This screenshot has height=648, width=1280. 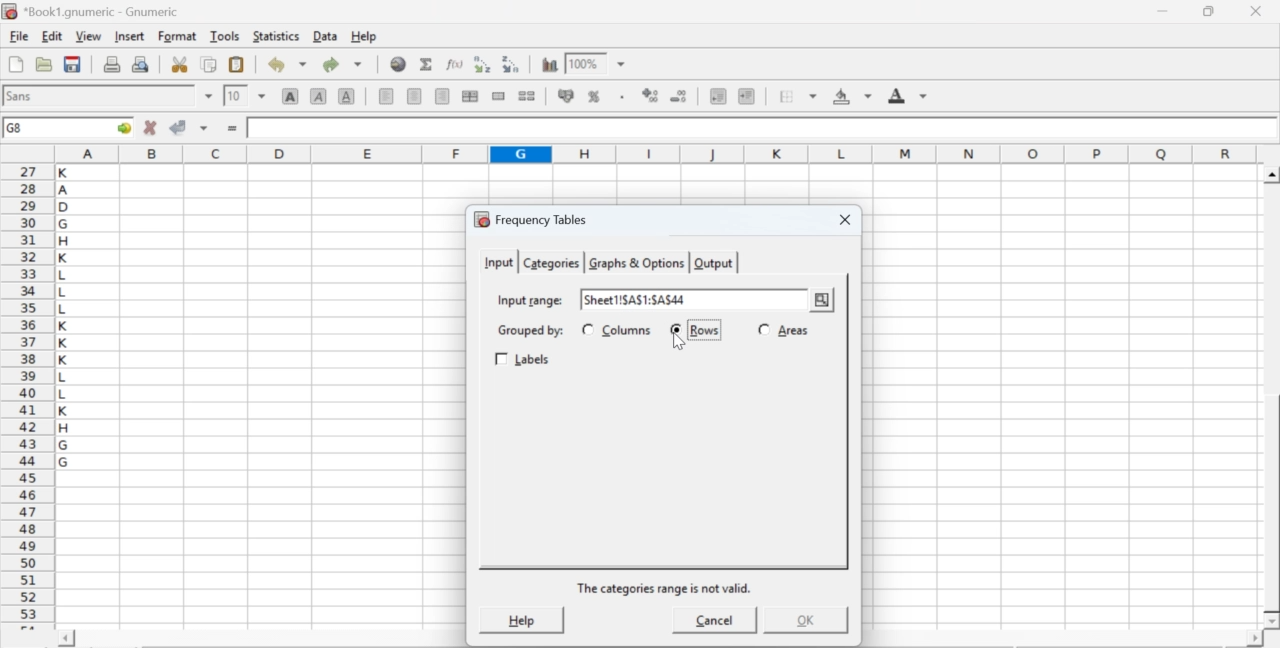 I want to click on drop down, so click(x=262, y=95).